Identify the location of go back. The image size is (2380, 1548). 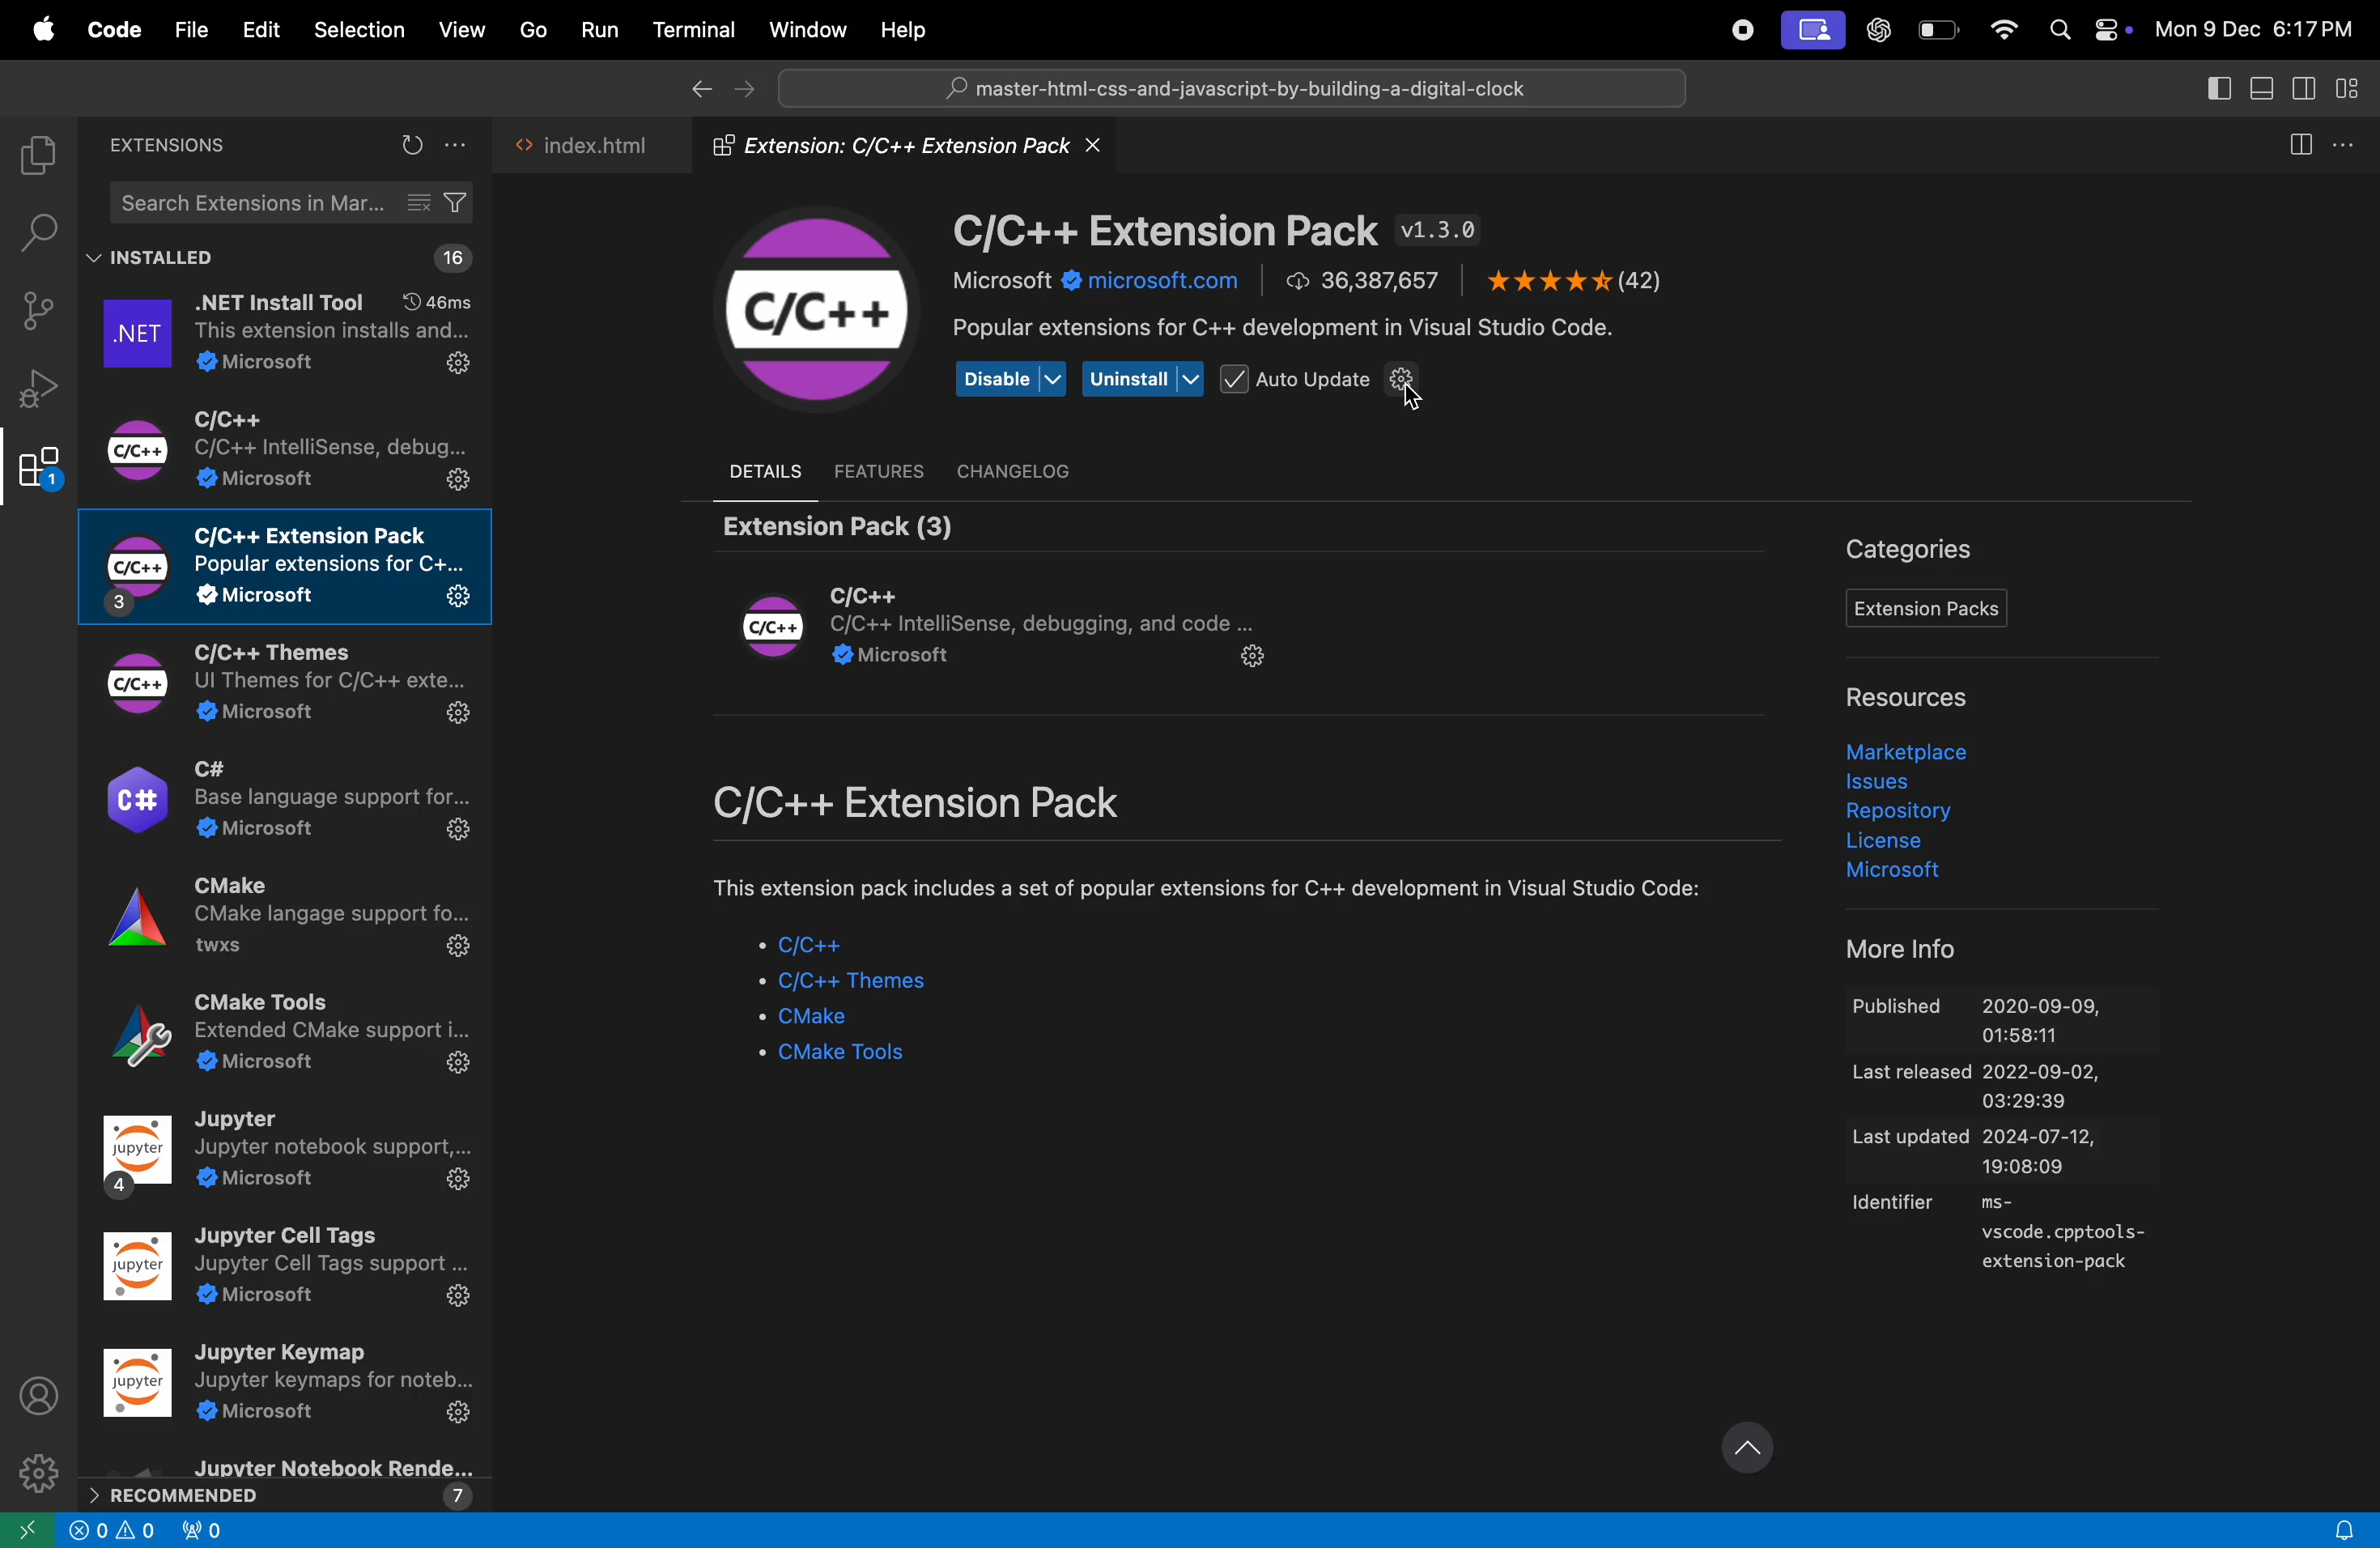
(697, 87).